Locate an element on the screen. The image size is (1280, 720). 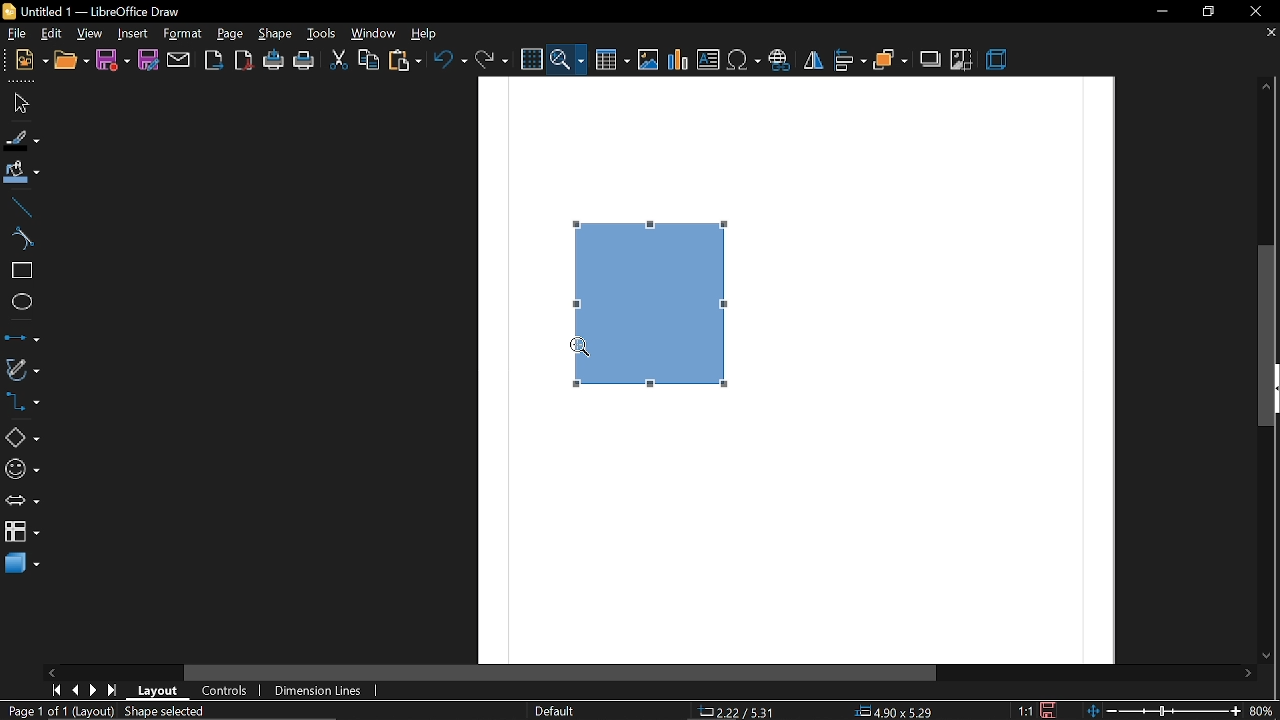
paste is located at coordinates (405, 61).